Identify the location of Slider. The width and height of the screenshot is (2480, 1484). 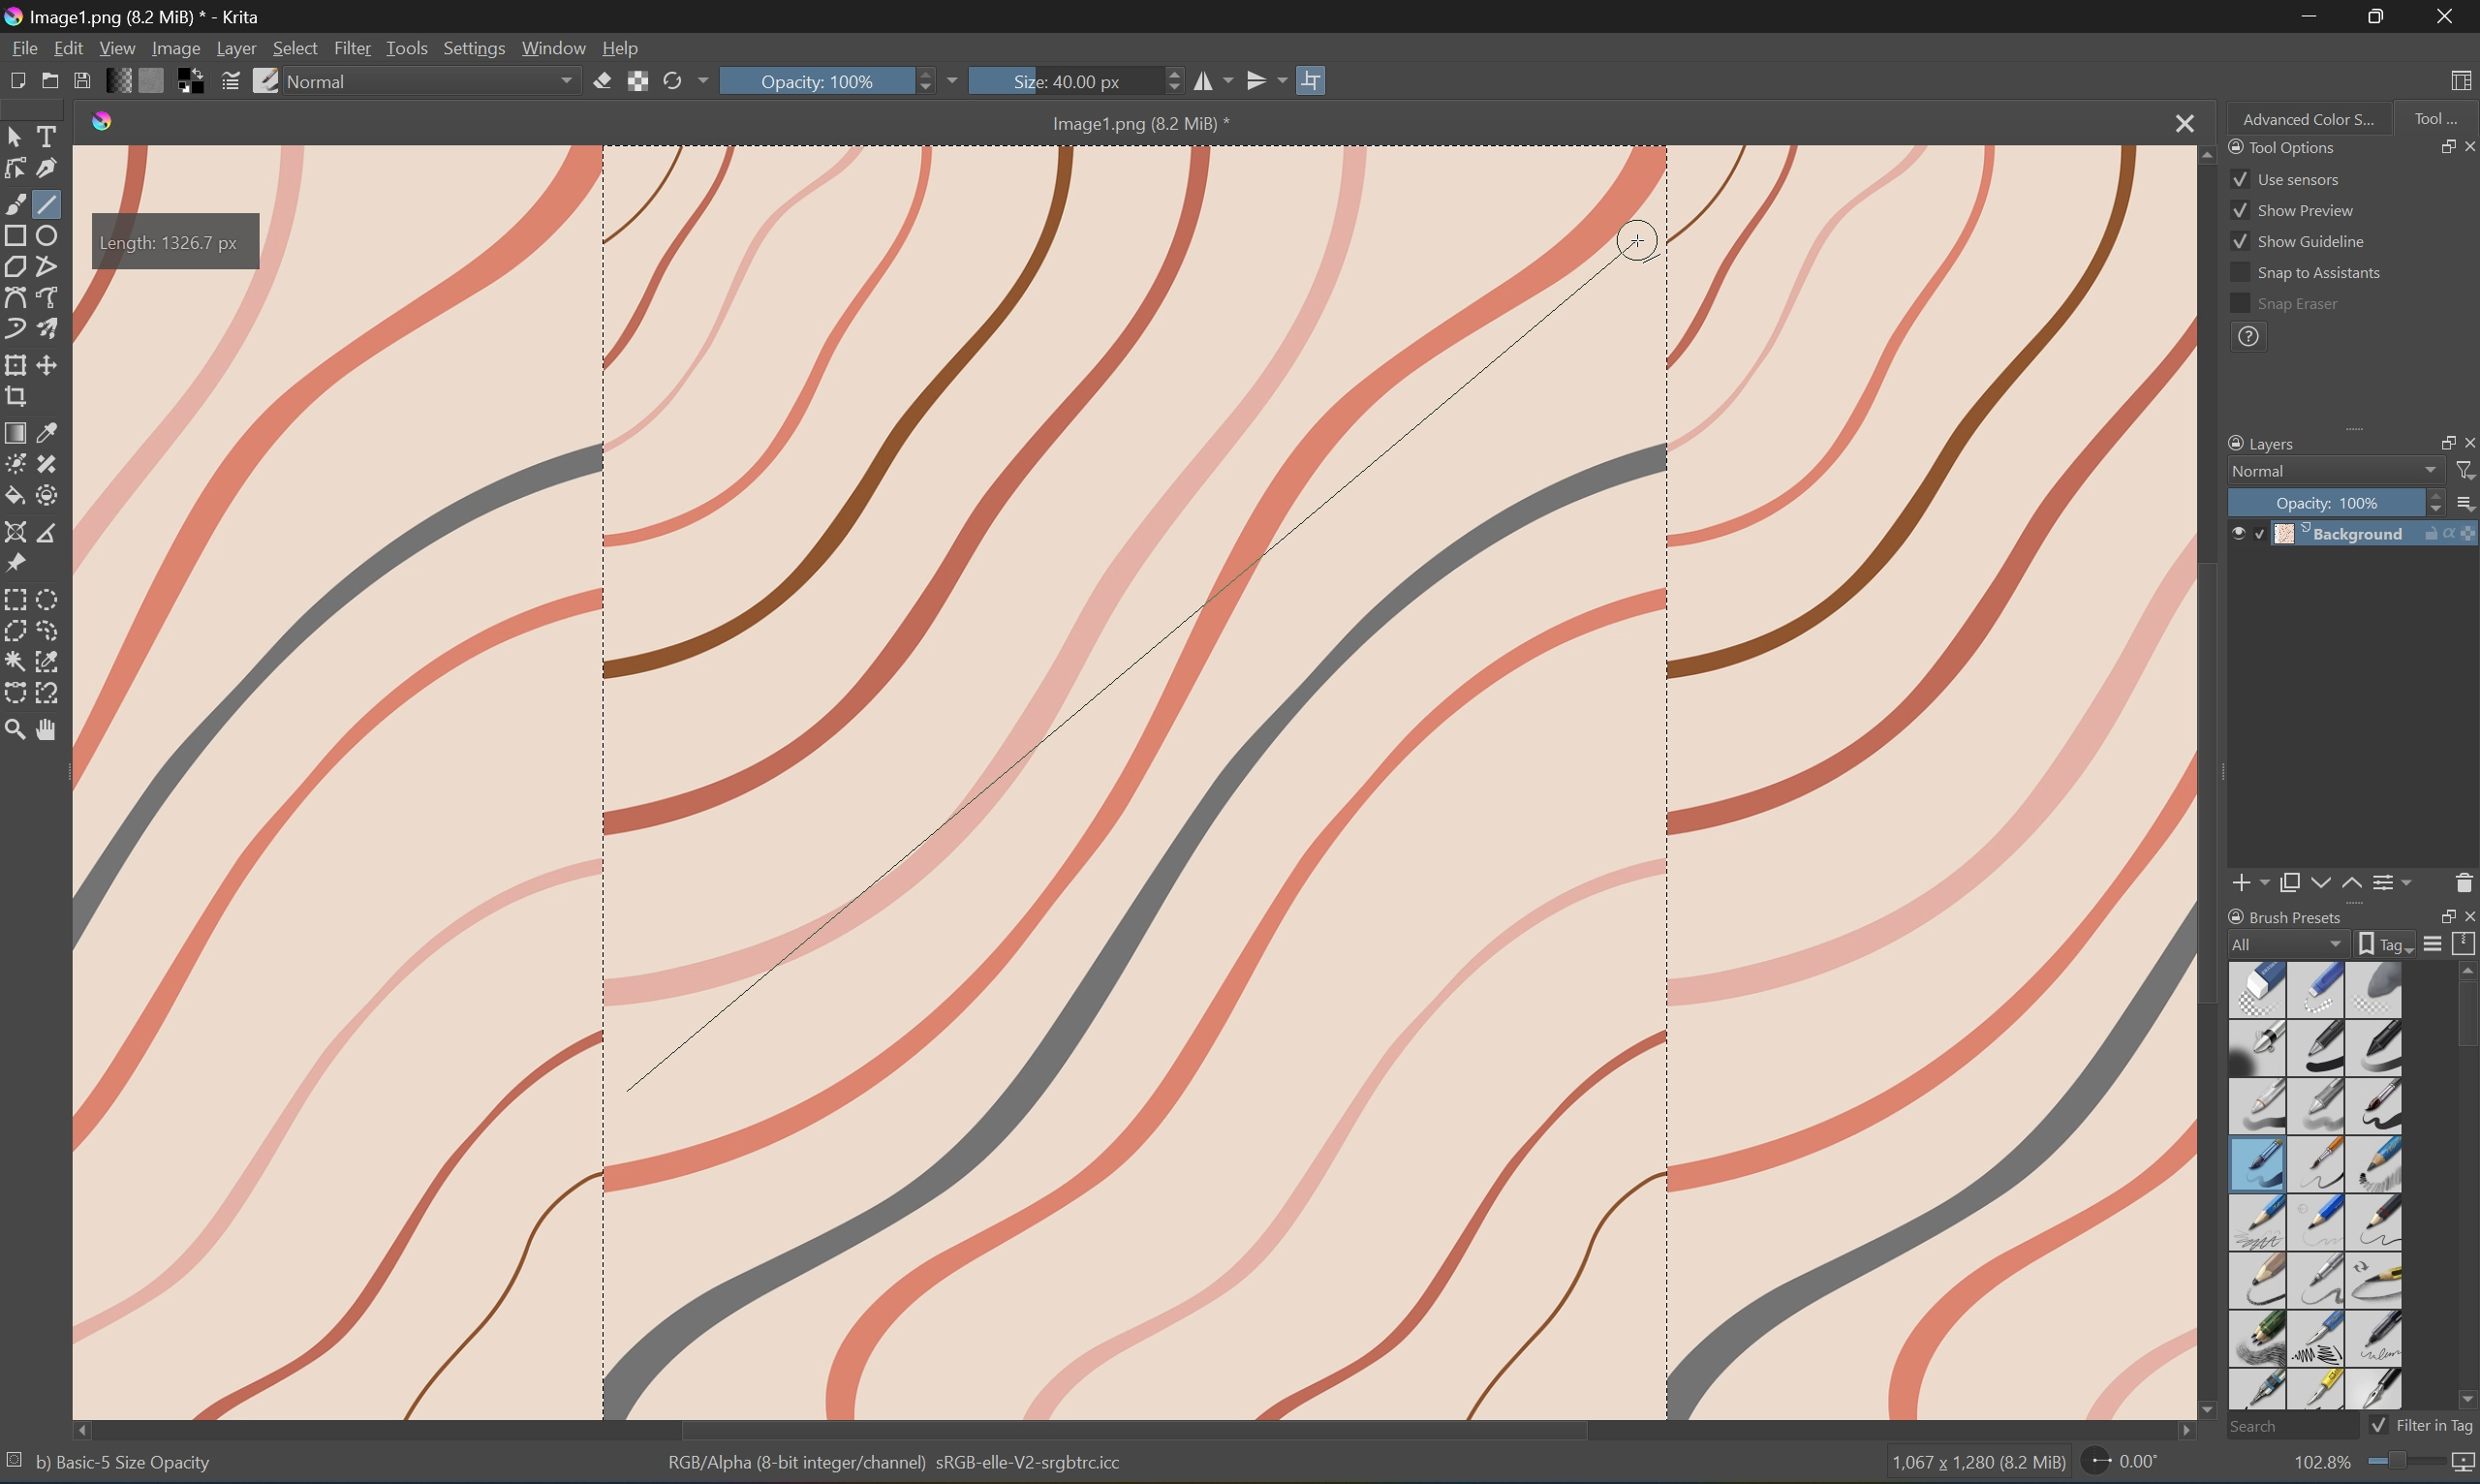
(2406, 1461).